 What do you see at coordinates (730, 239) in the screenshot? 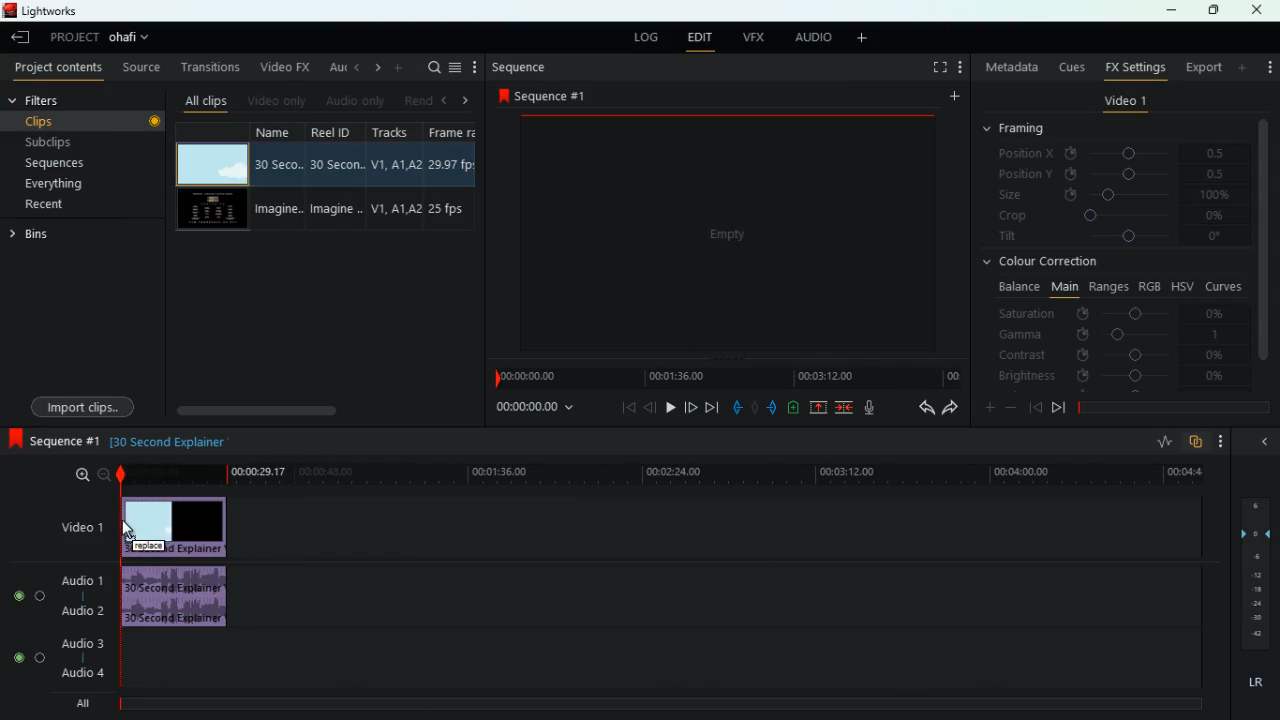
I see `screen` at bounding box center [730, 239].